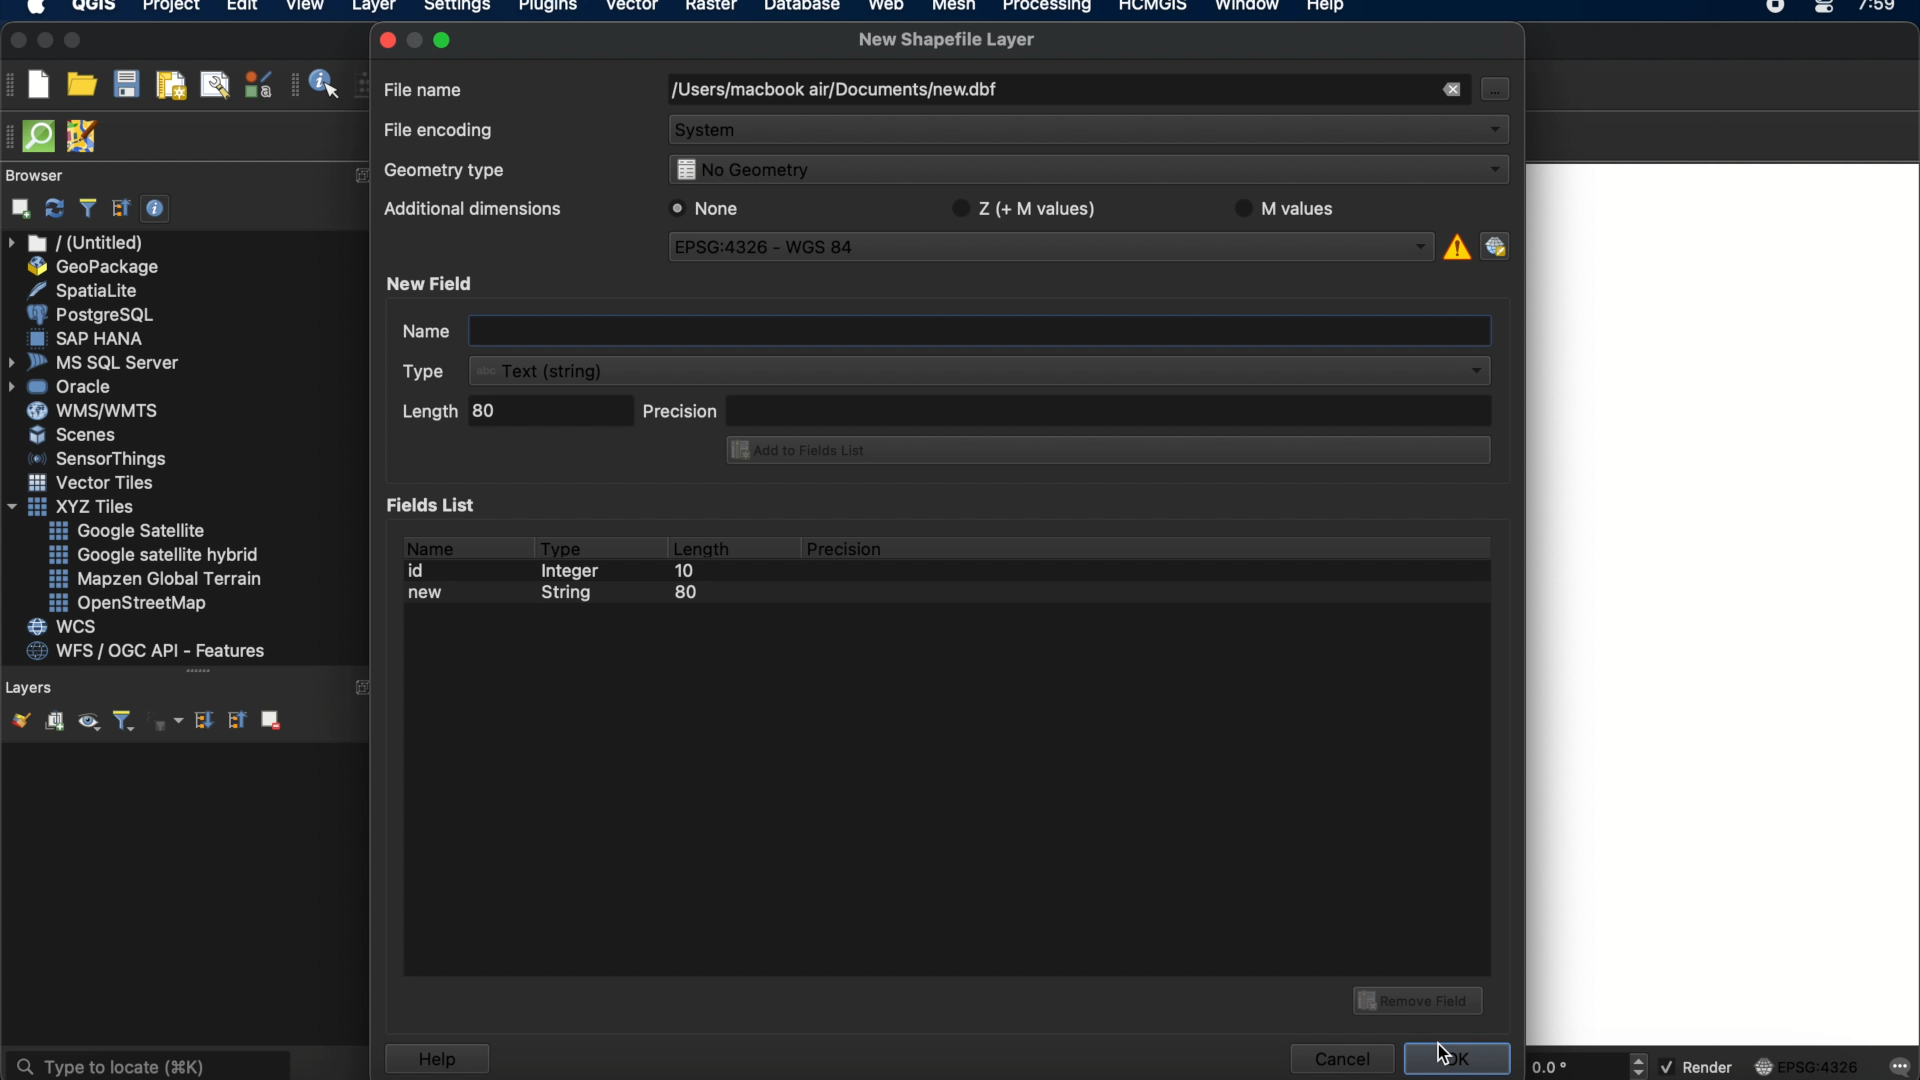 The width and height of the screenshot is (1920, 1080). Describe the element at coordinates (90, 315) in the screenshot. I see `postgresql` at that location.